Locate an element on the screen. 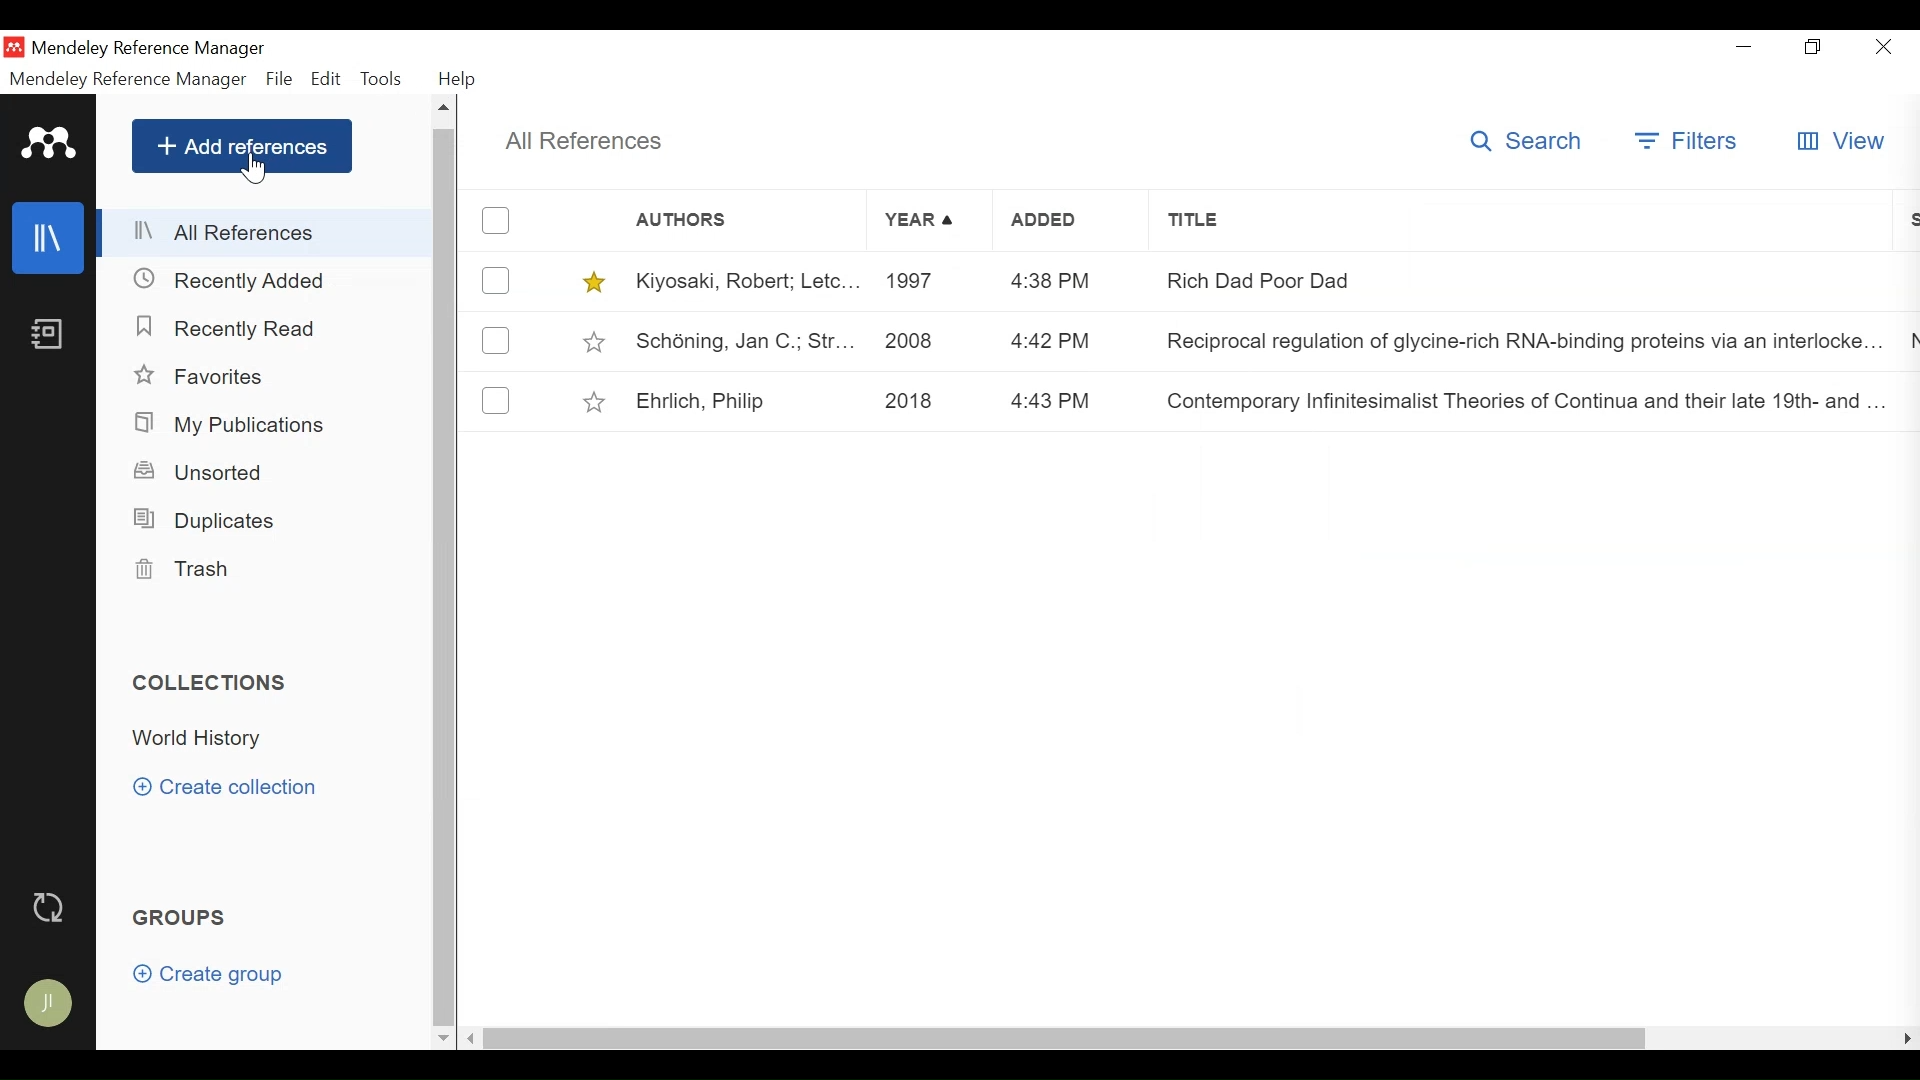 The height and width of the screenshot is (1080, 1920). File is located at coordinates (280, 79).